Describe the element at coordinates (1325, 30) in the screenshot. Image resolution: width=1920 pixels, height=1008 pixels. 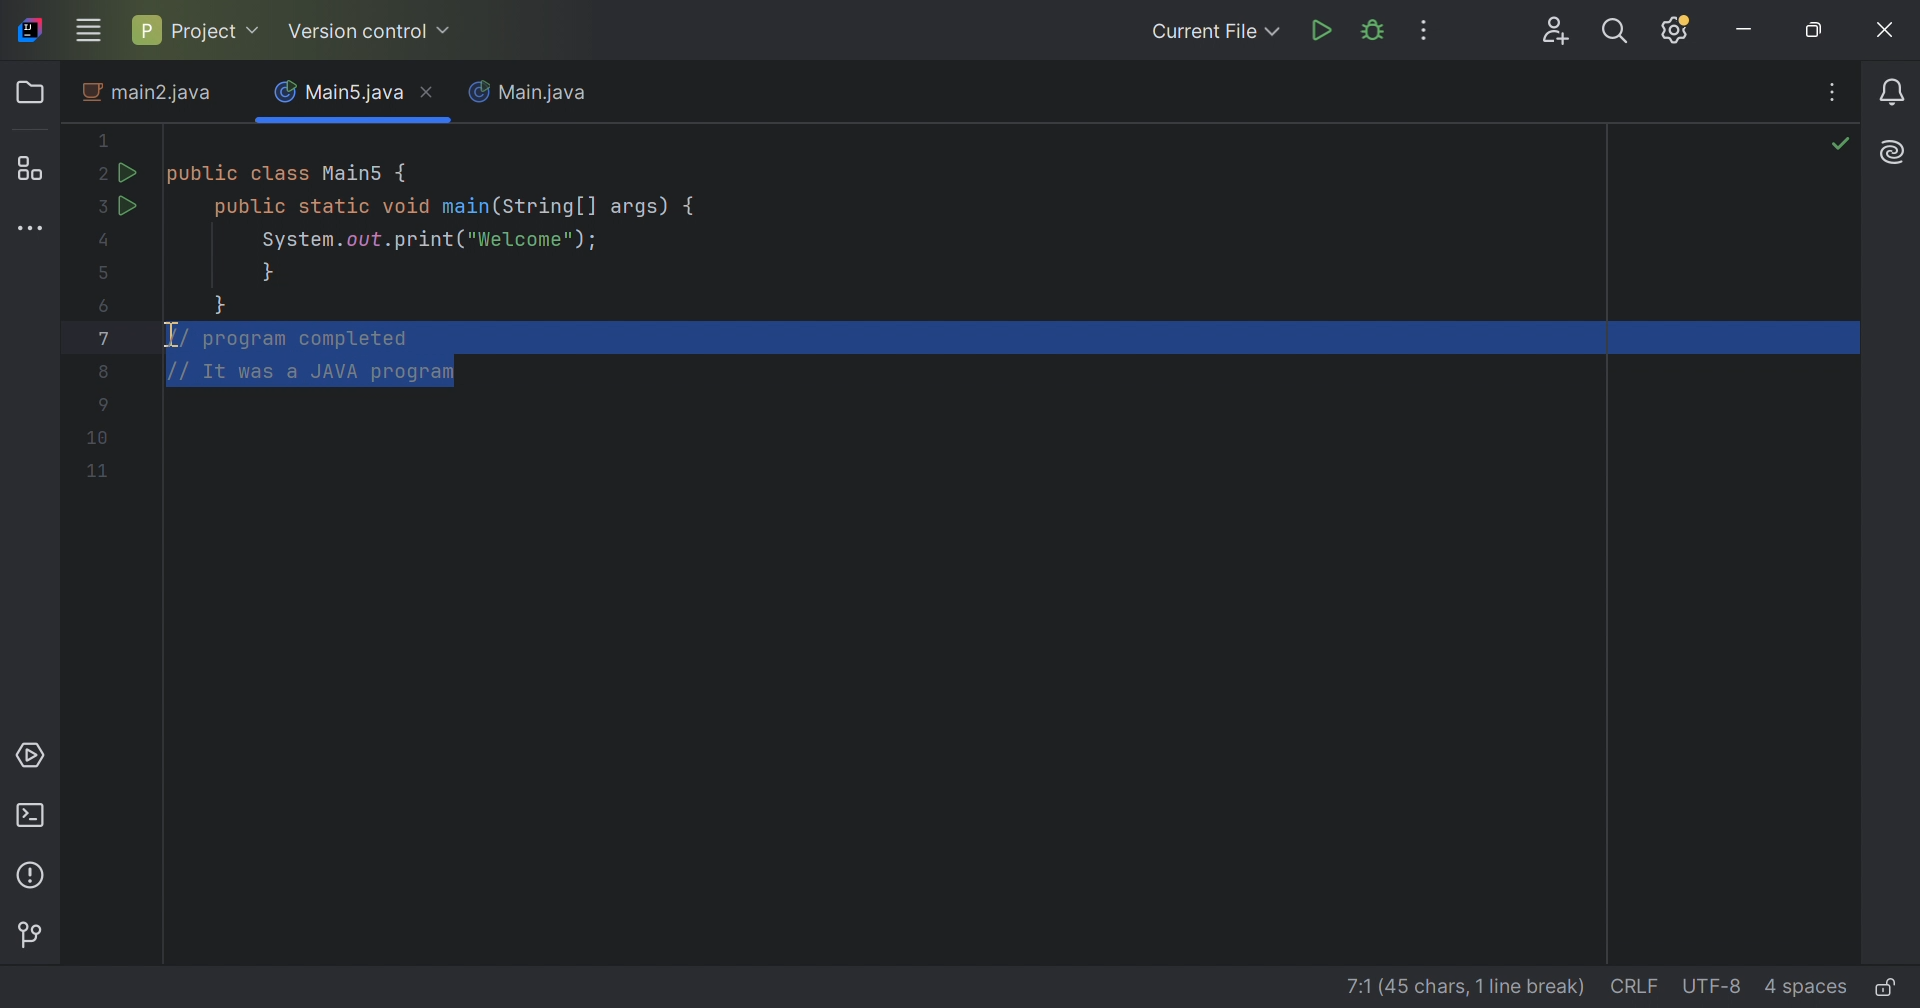
I see `Run` at that location.